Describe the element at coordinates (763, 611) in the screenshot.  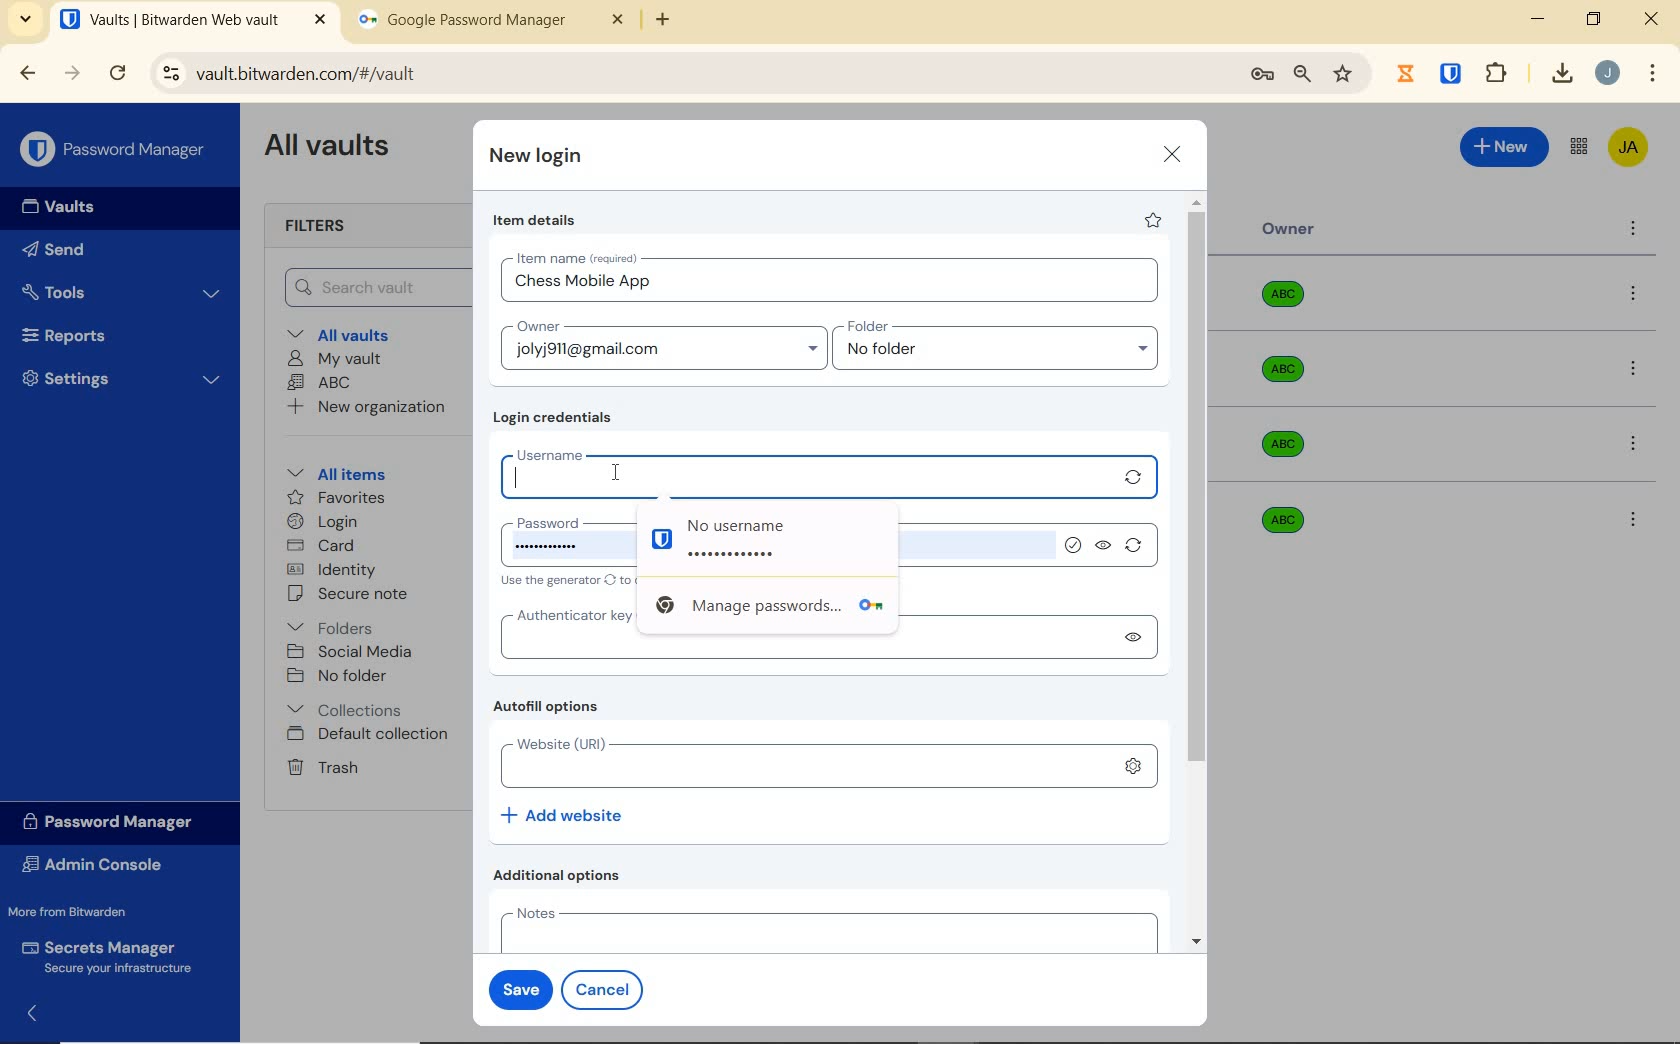
I see `® Manage passwords... On` at that location.